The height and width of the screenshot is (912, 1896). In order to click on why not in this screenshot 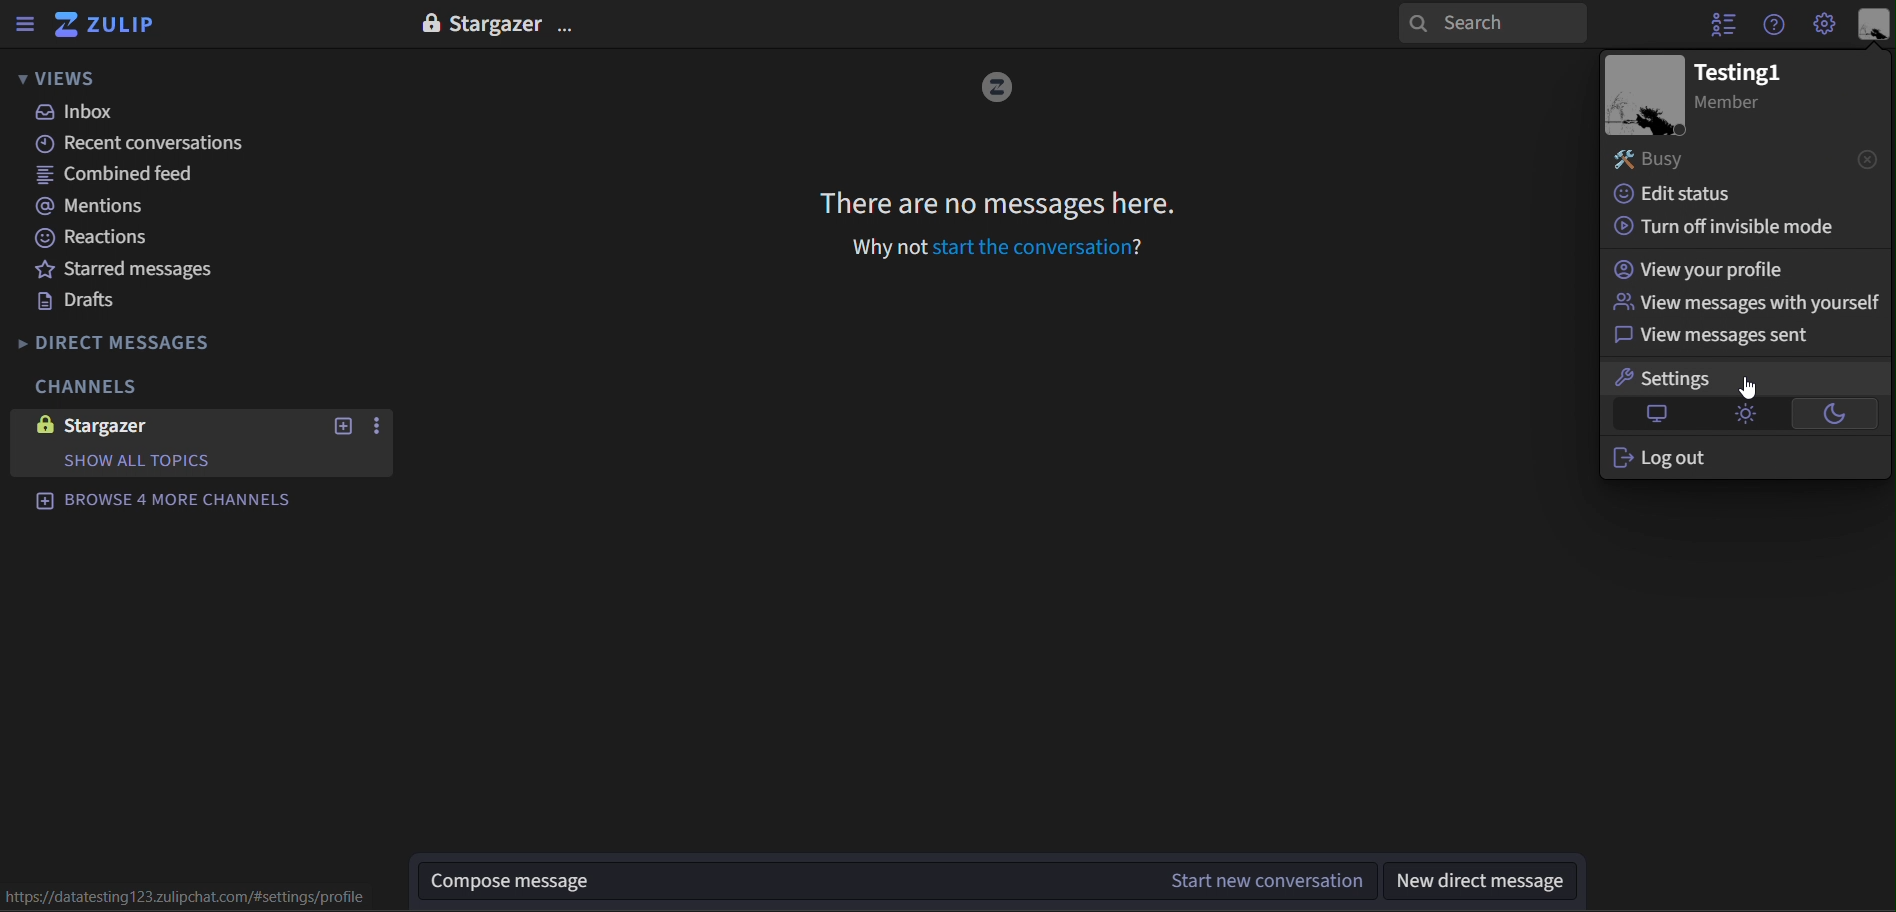, I will do `click(883, 247)`.